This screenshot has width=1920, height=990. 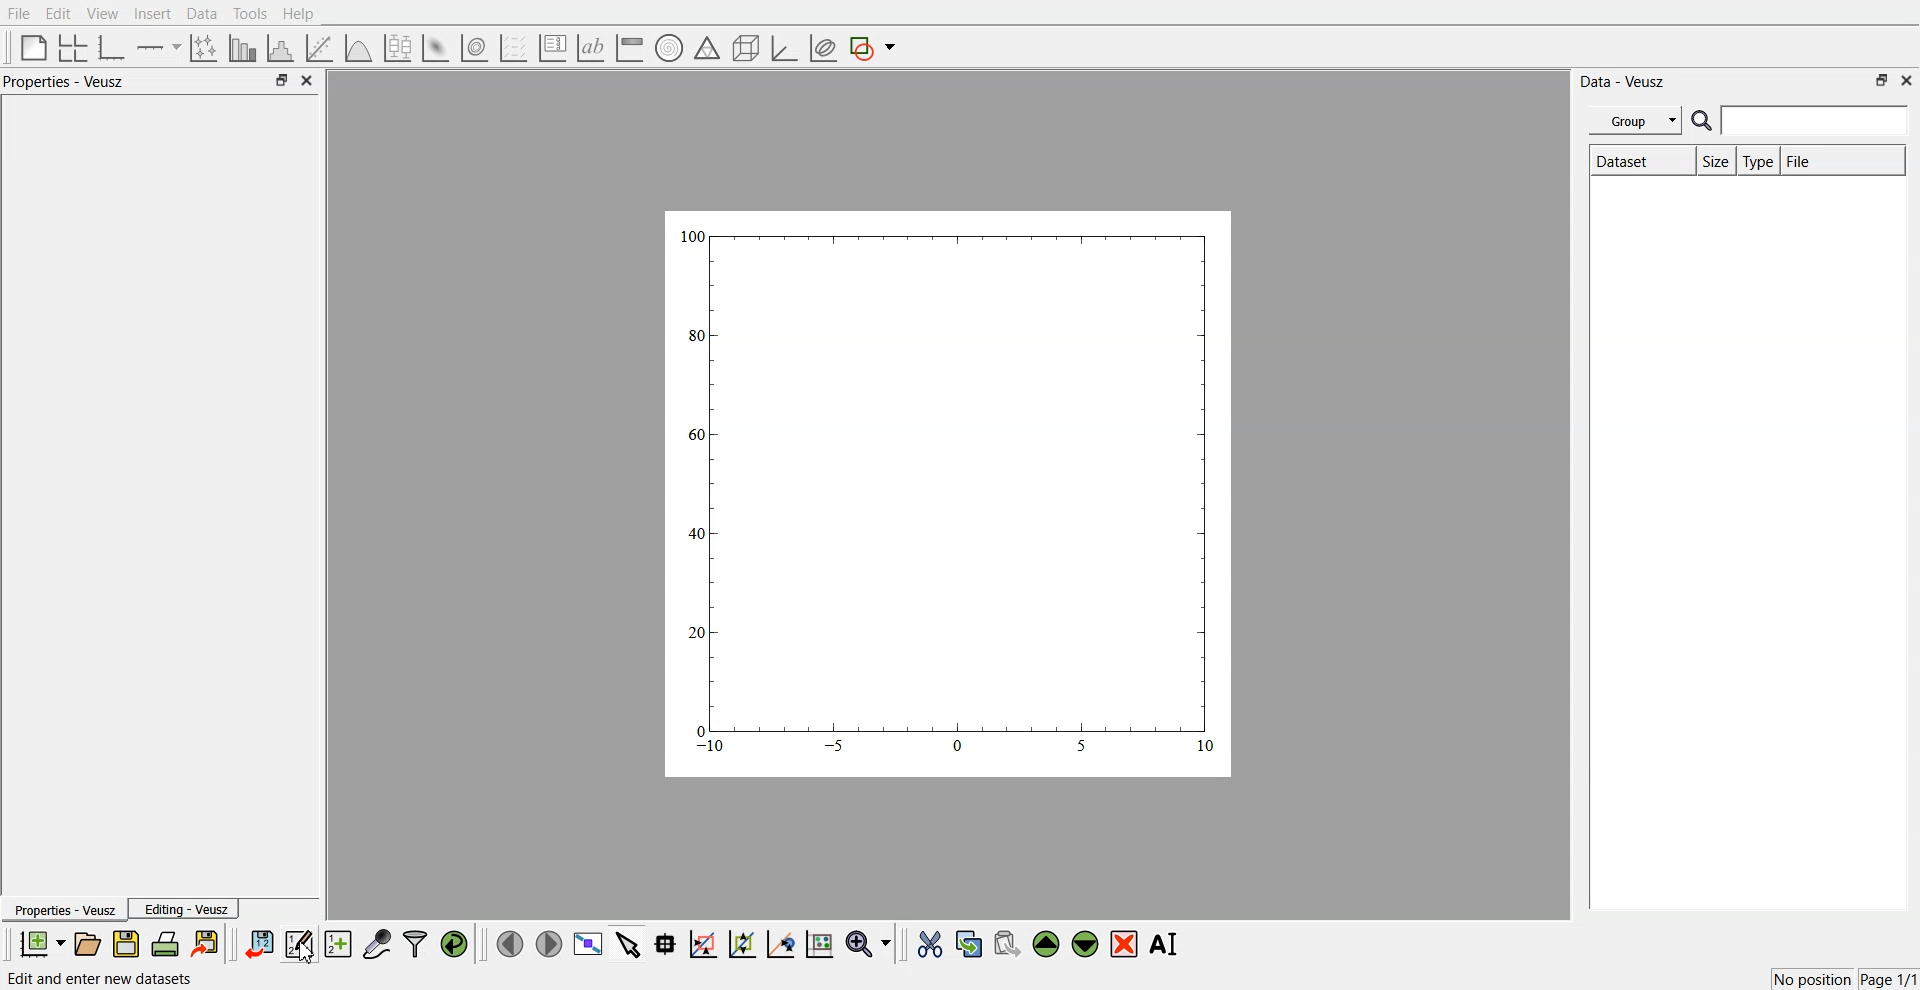 I want to click on copy the selected widgets, so click(x=969, y=943).